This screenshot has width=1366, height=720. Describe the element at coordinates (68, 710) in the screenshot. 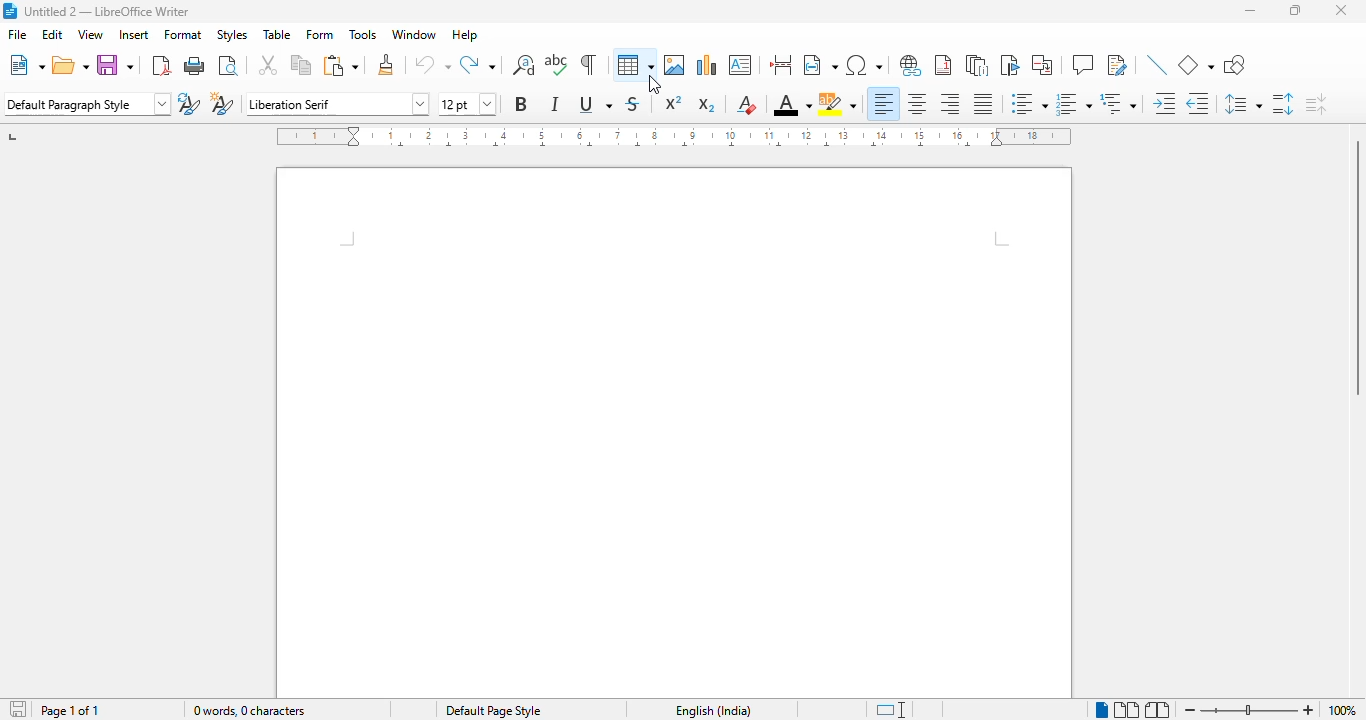

I see `page 1 of 1` at that location.